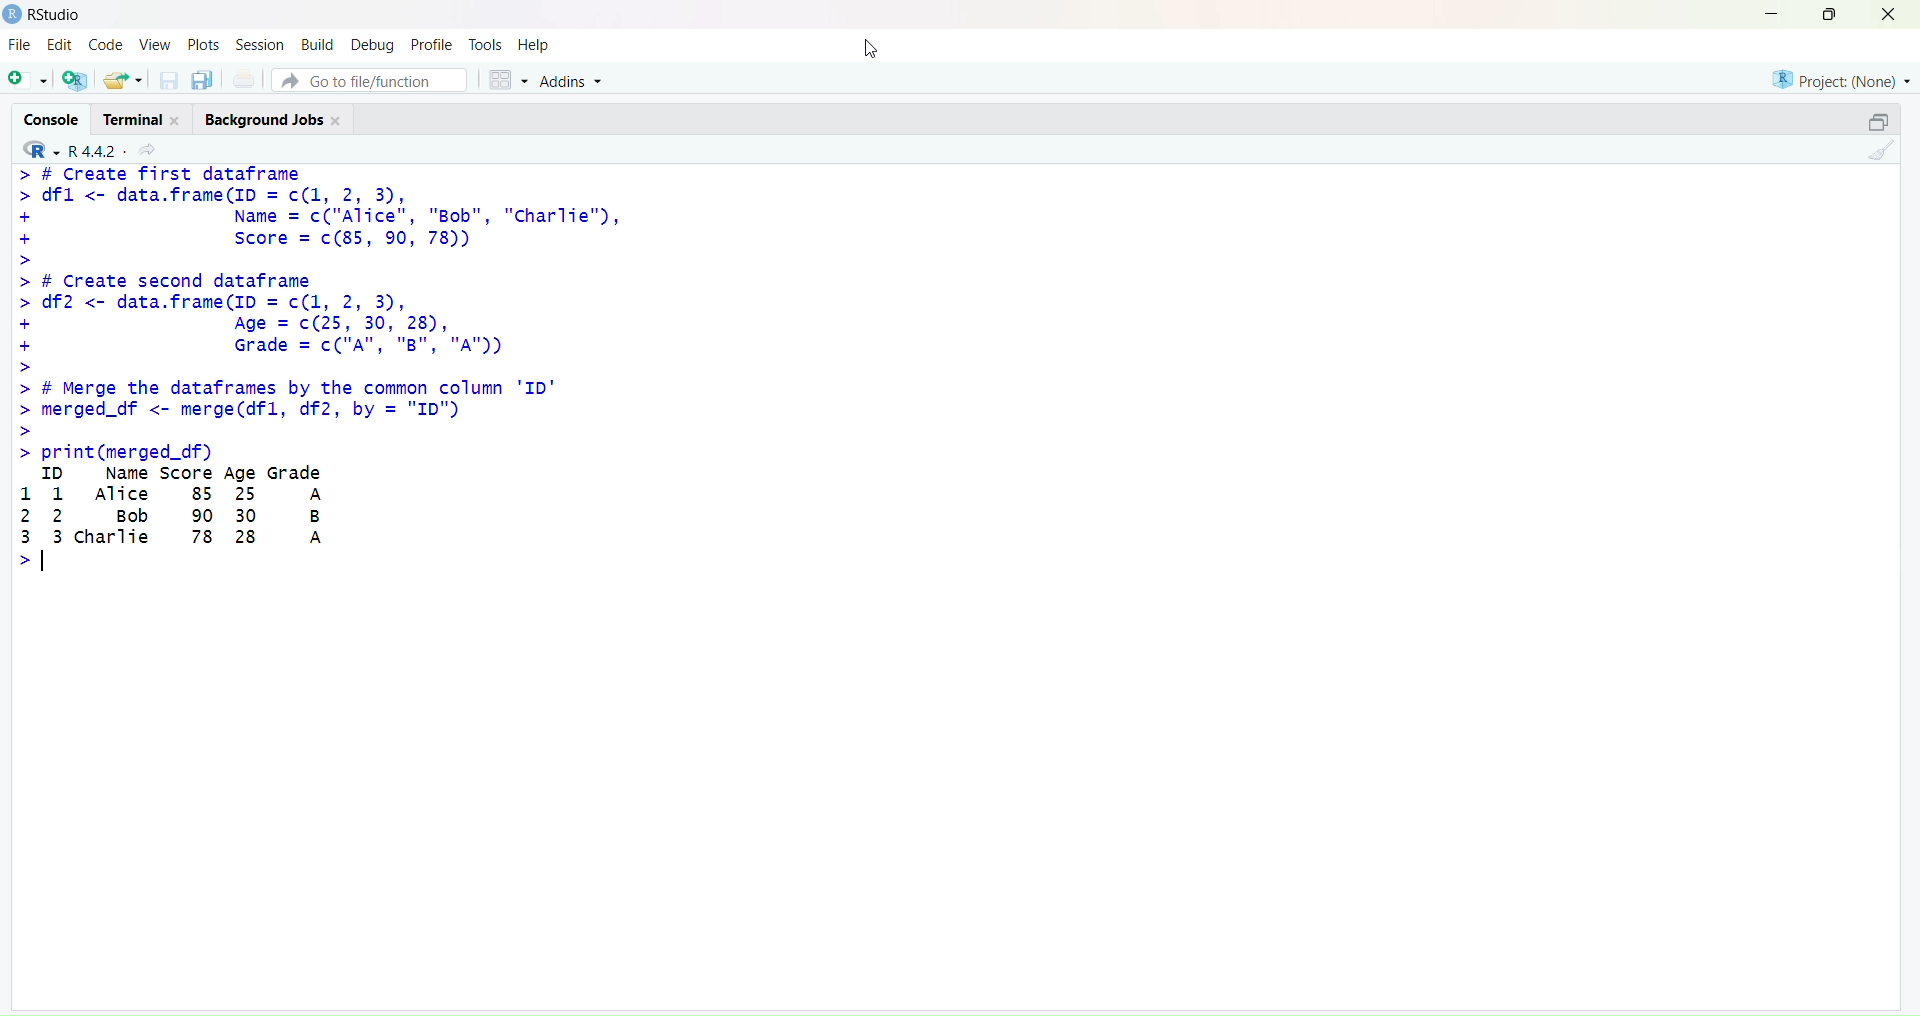  What do you see at coordinates (169, 81) in the screenshot?
I see `save current document` at bounding box center [169, 81].